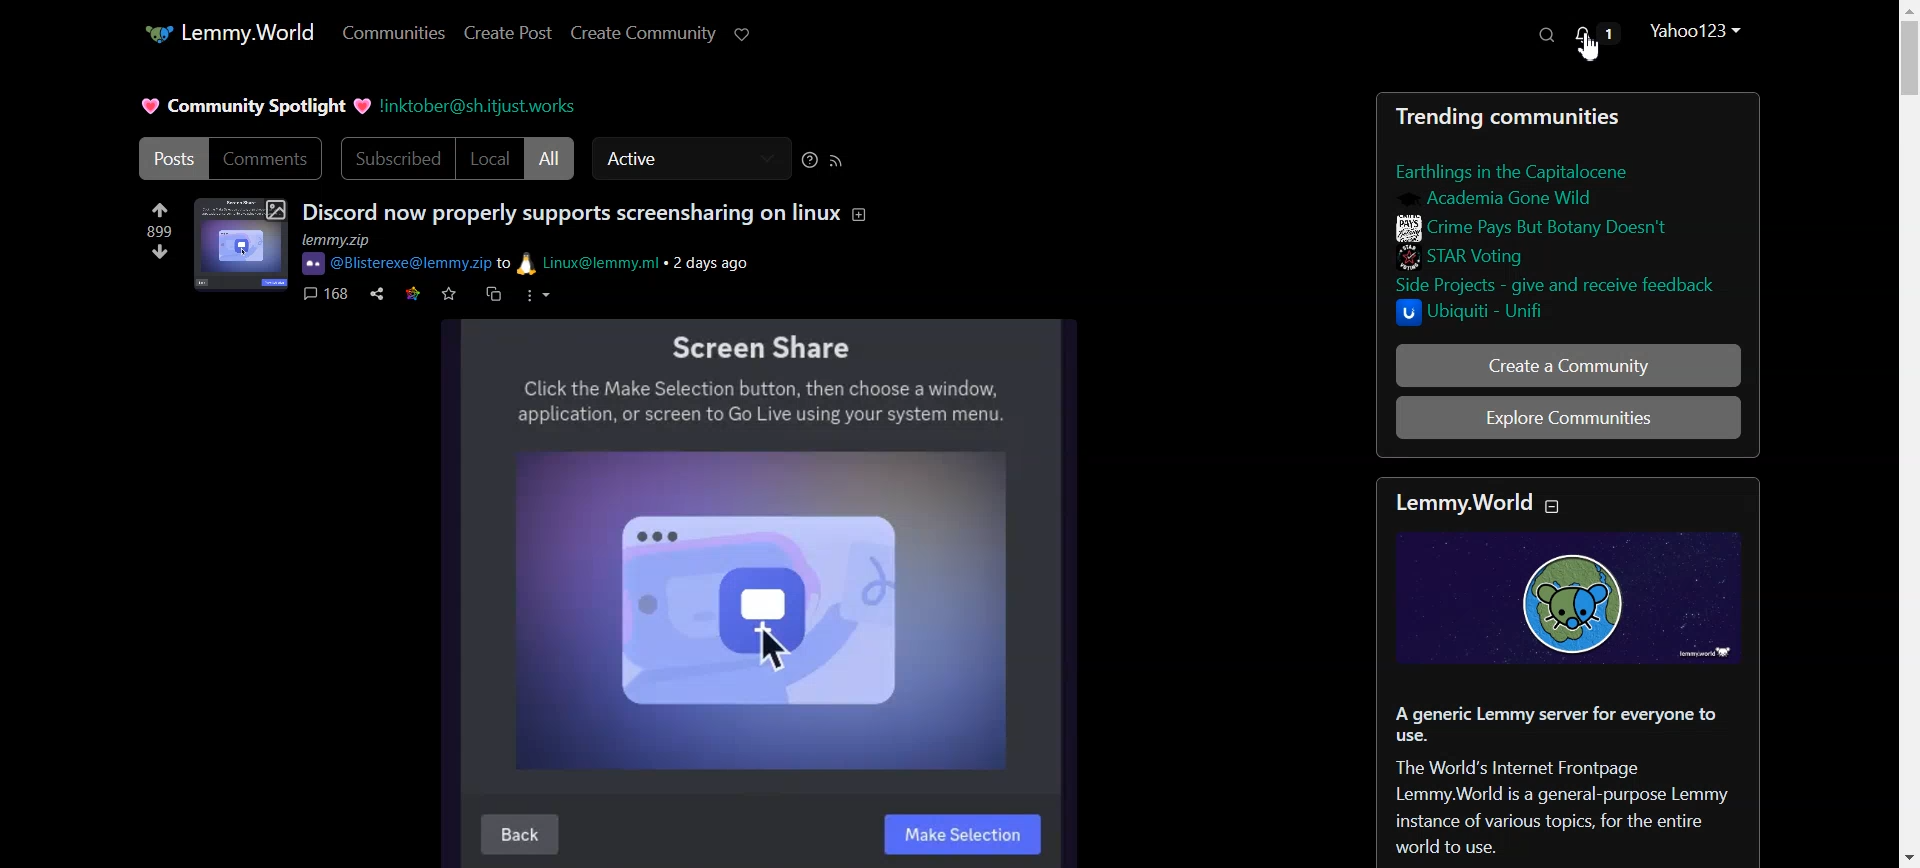 This screenshot has width=1920, height=868. What do you see at coordinates (1564, 669) in the screenshot?
I see `Post` at bounding box center [1564, 669].